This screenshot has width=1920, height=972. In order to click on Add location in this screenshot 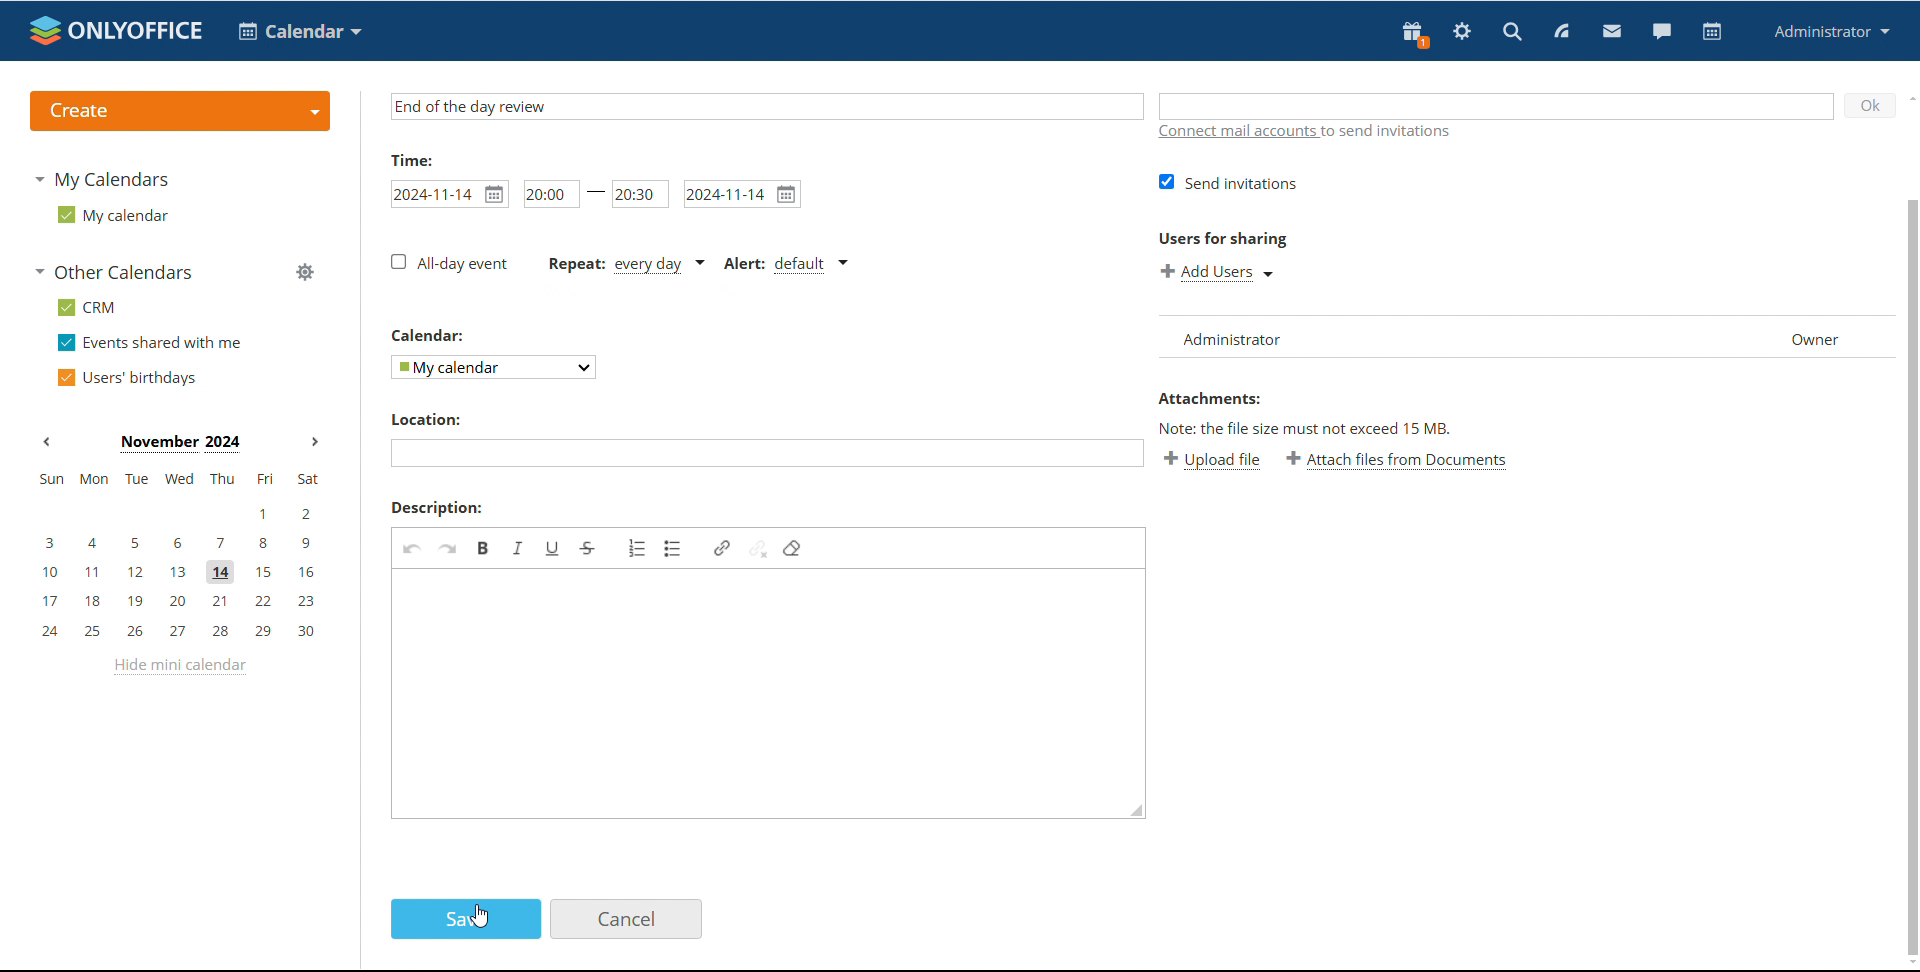, I will do `click(766, 454)`.